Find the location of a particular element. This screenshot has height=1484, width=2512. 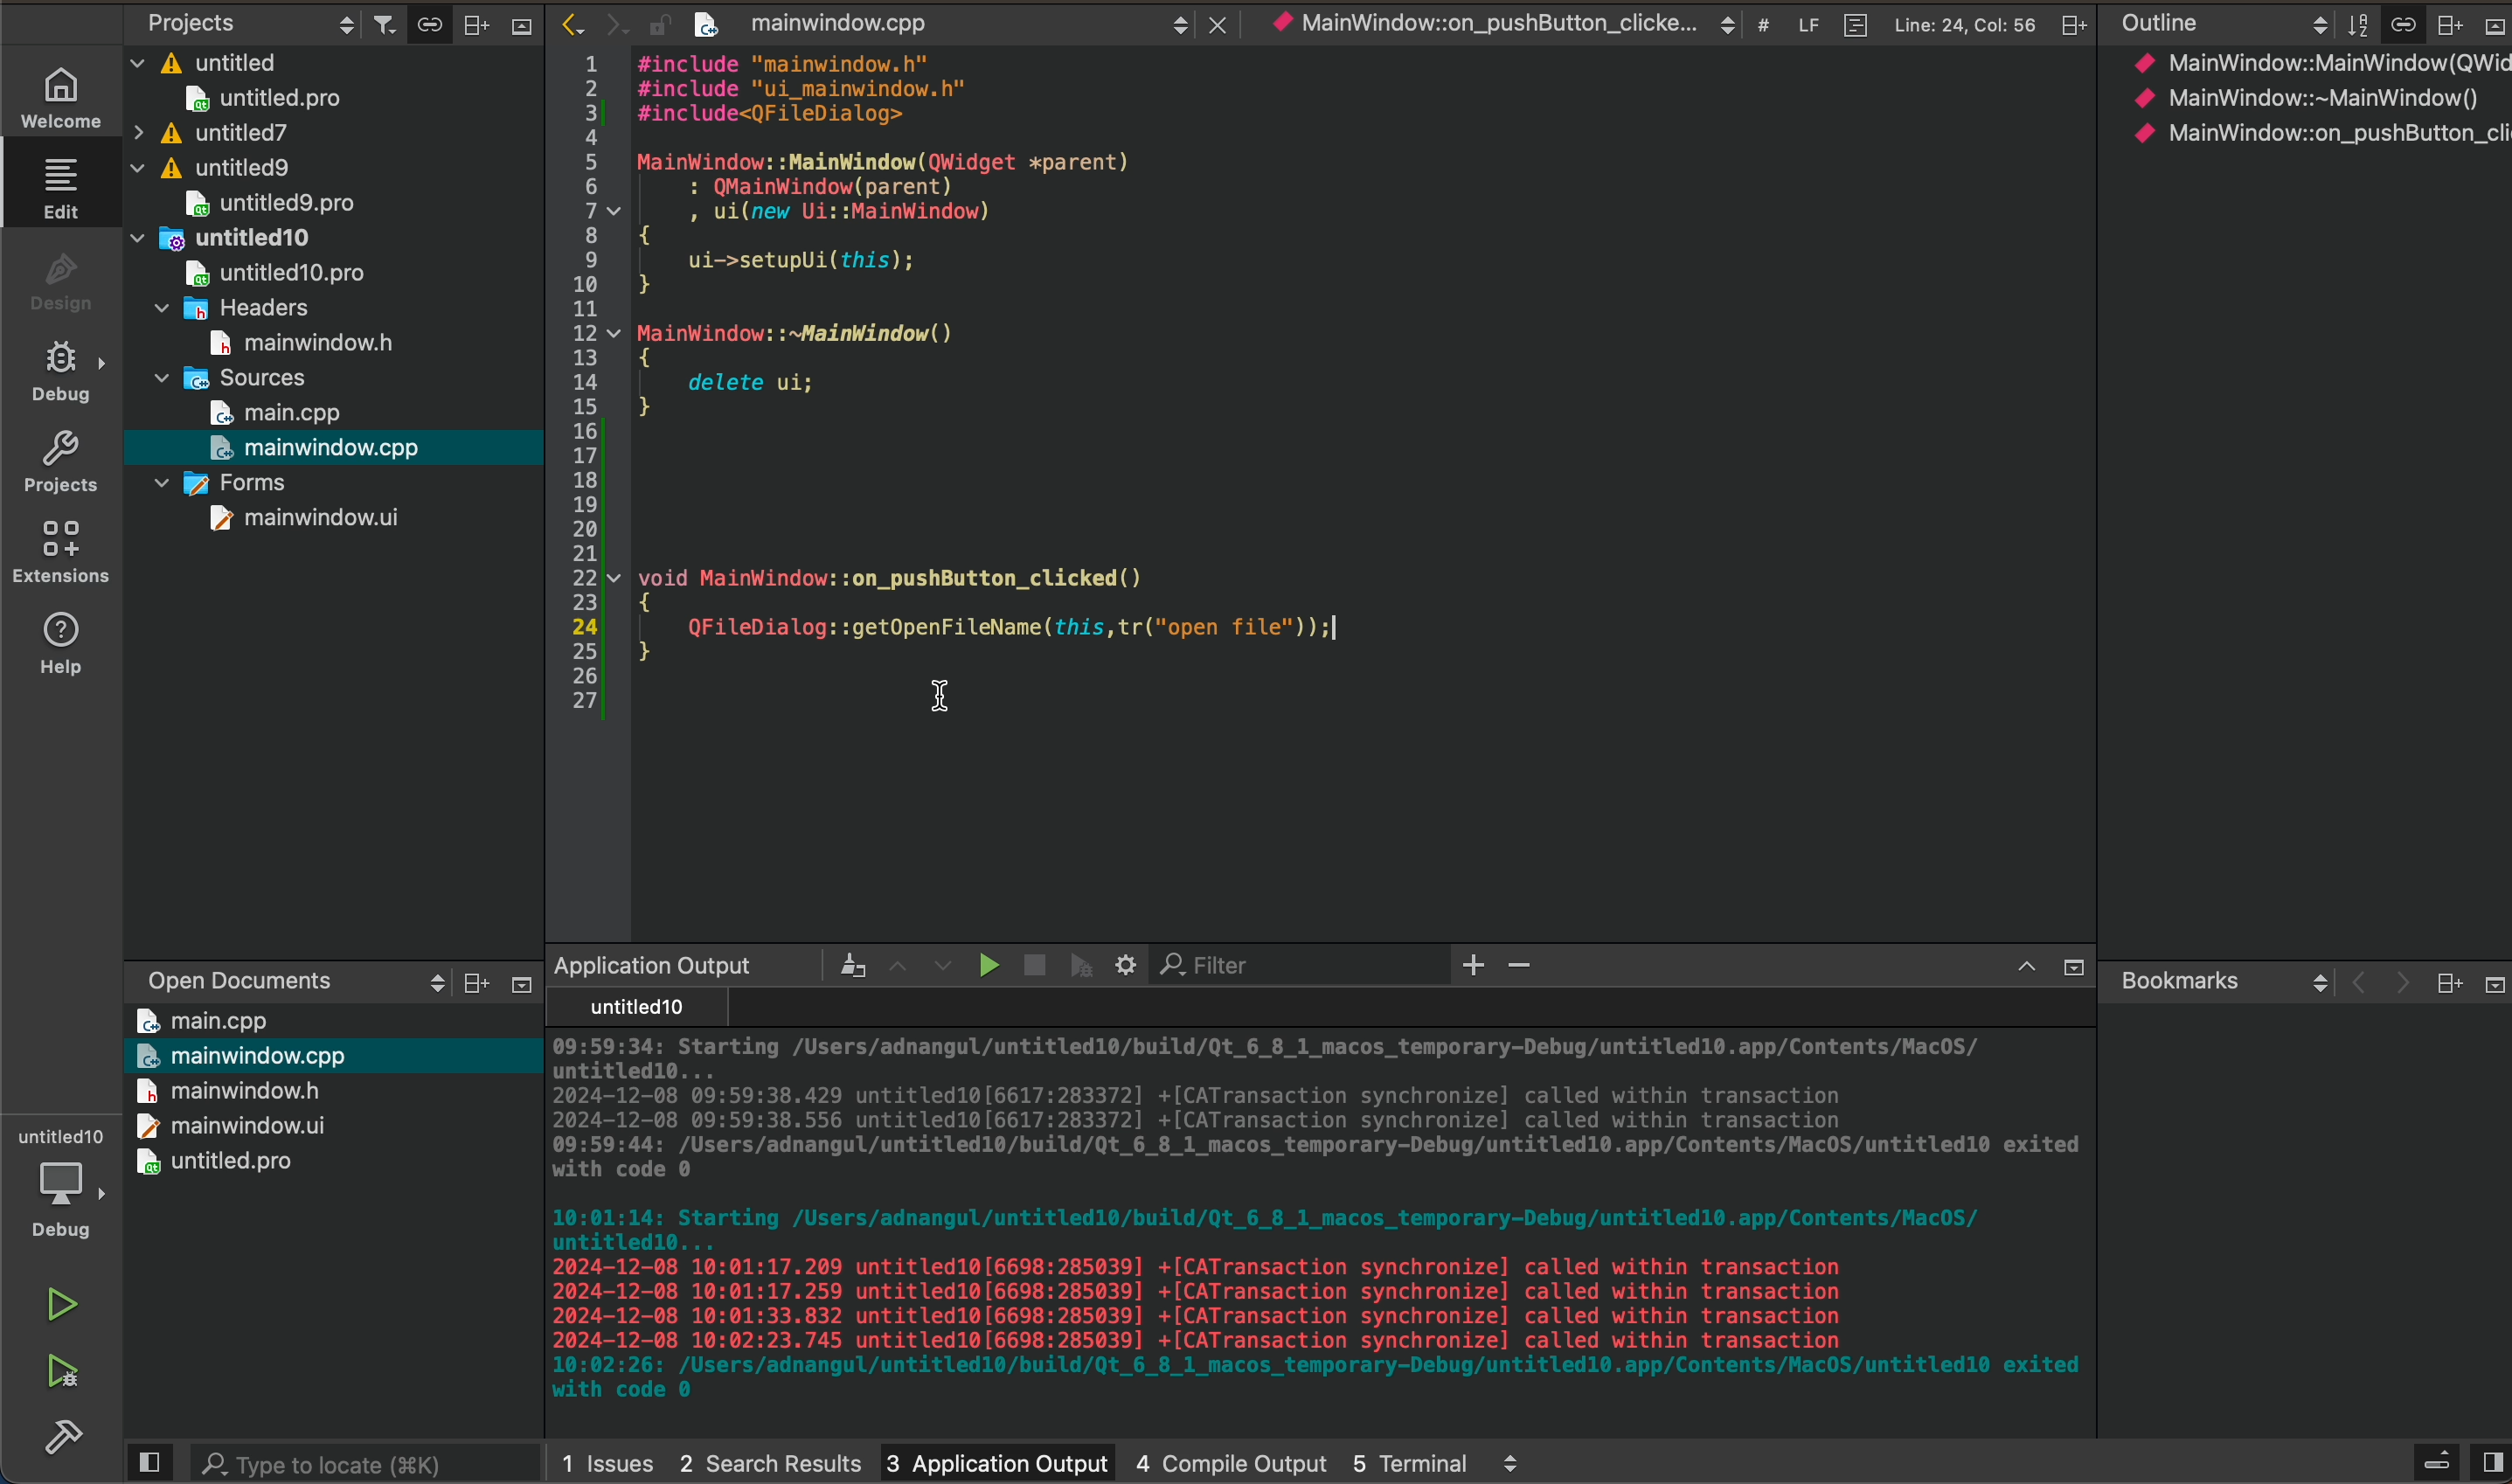

Sources is located at coordinates (234, 376).